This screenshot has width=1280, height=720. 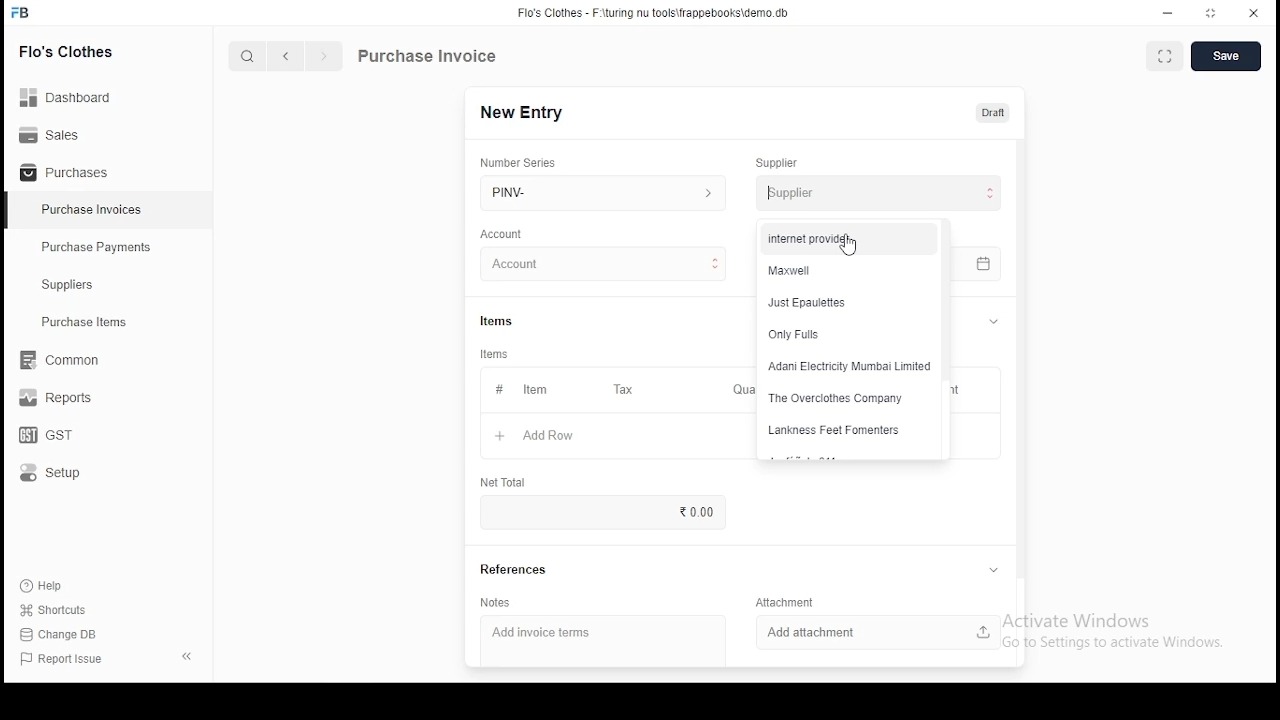 What do you see at coordinates (250, 58) in the screenshot?
I see `search` at bounding box center [250, 58].